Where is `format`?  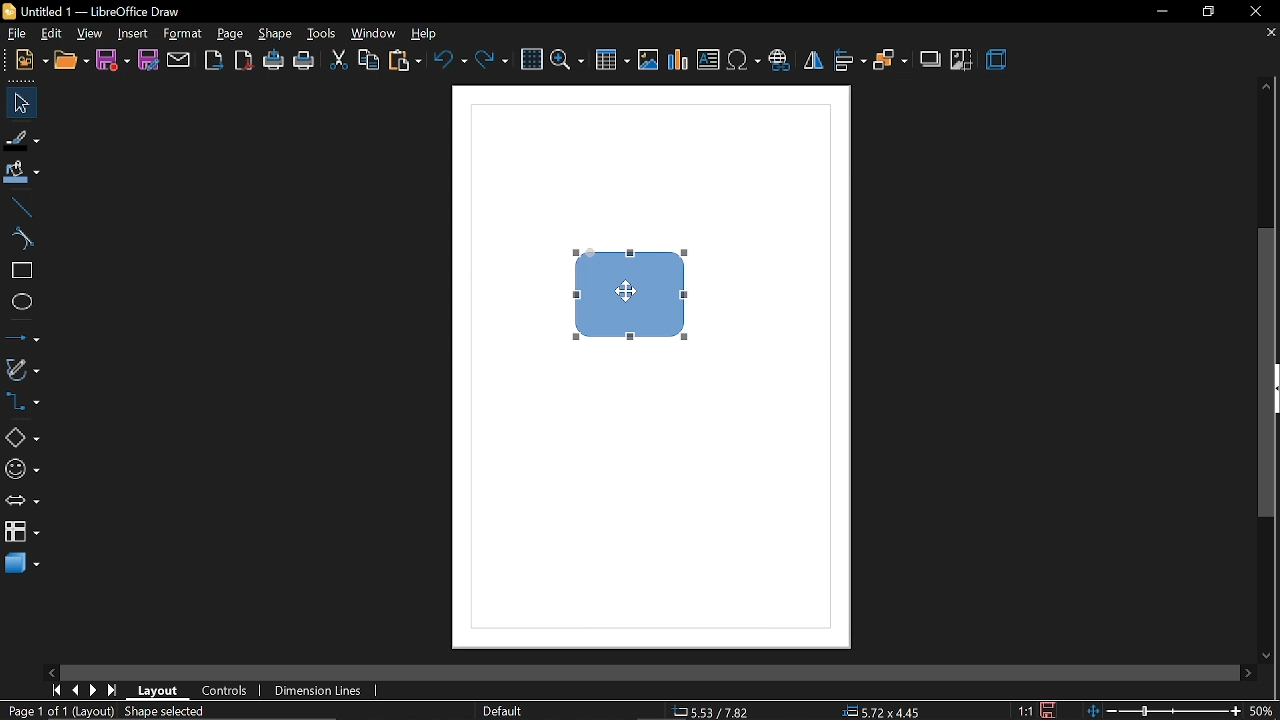 format is located at coordinates (184, 35).